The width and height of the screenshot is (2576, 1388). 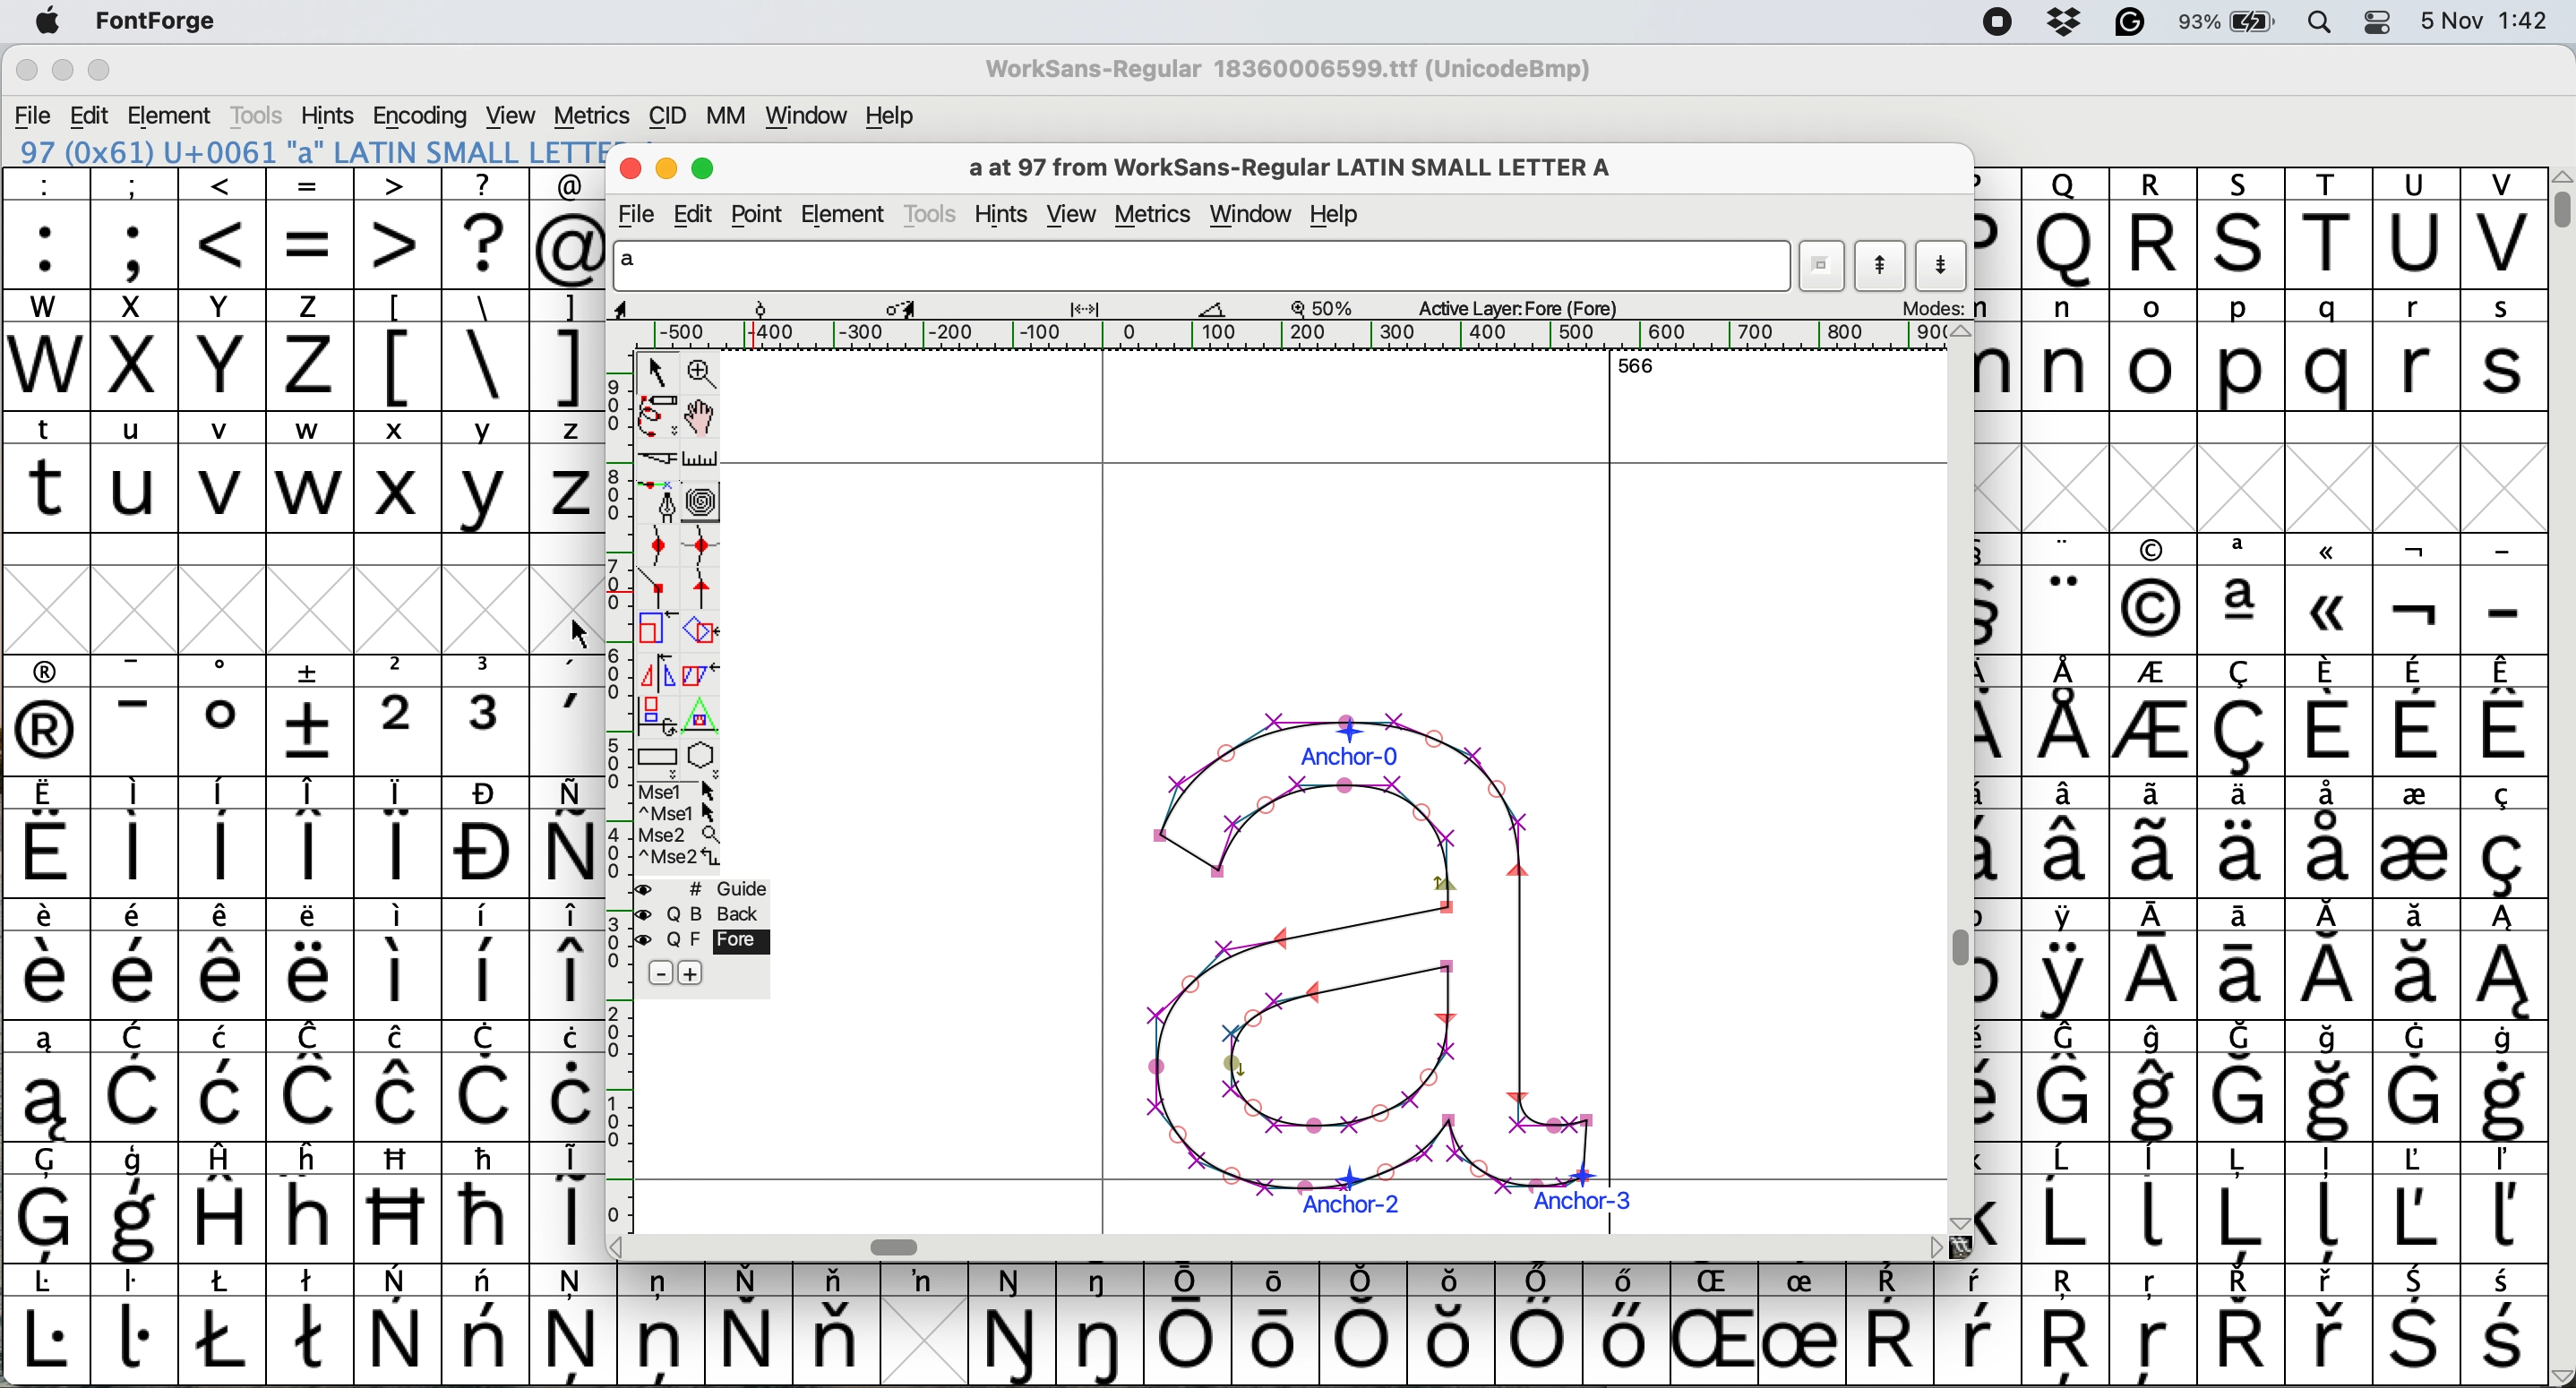 What do you see at coordinates (48, 839) in the screenshot?
I see `symbol` at bounding box center [48, 839].